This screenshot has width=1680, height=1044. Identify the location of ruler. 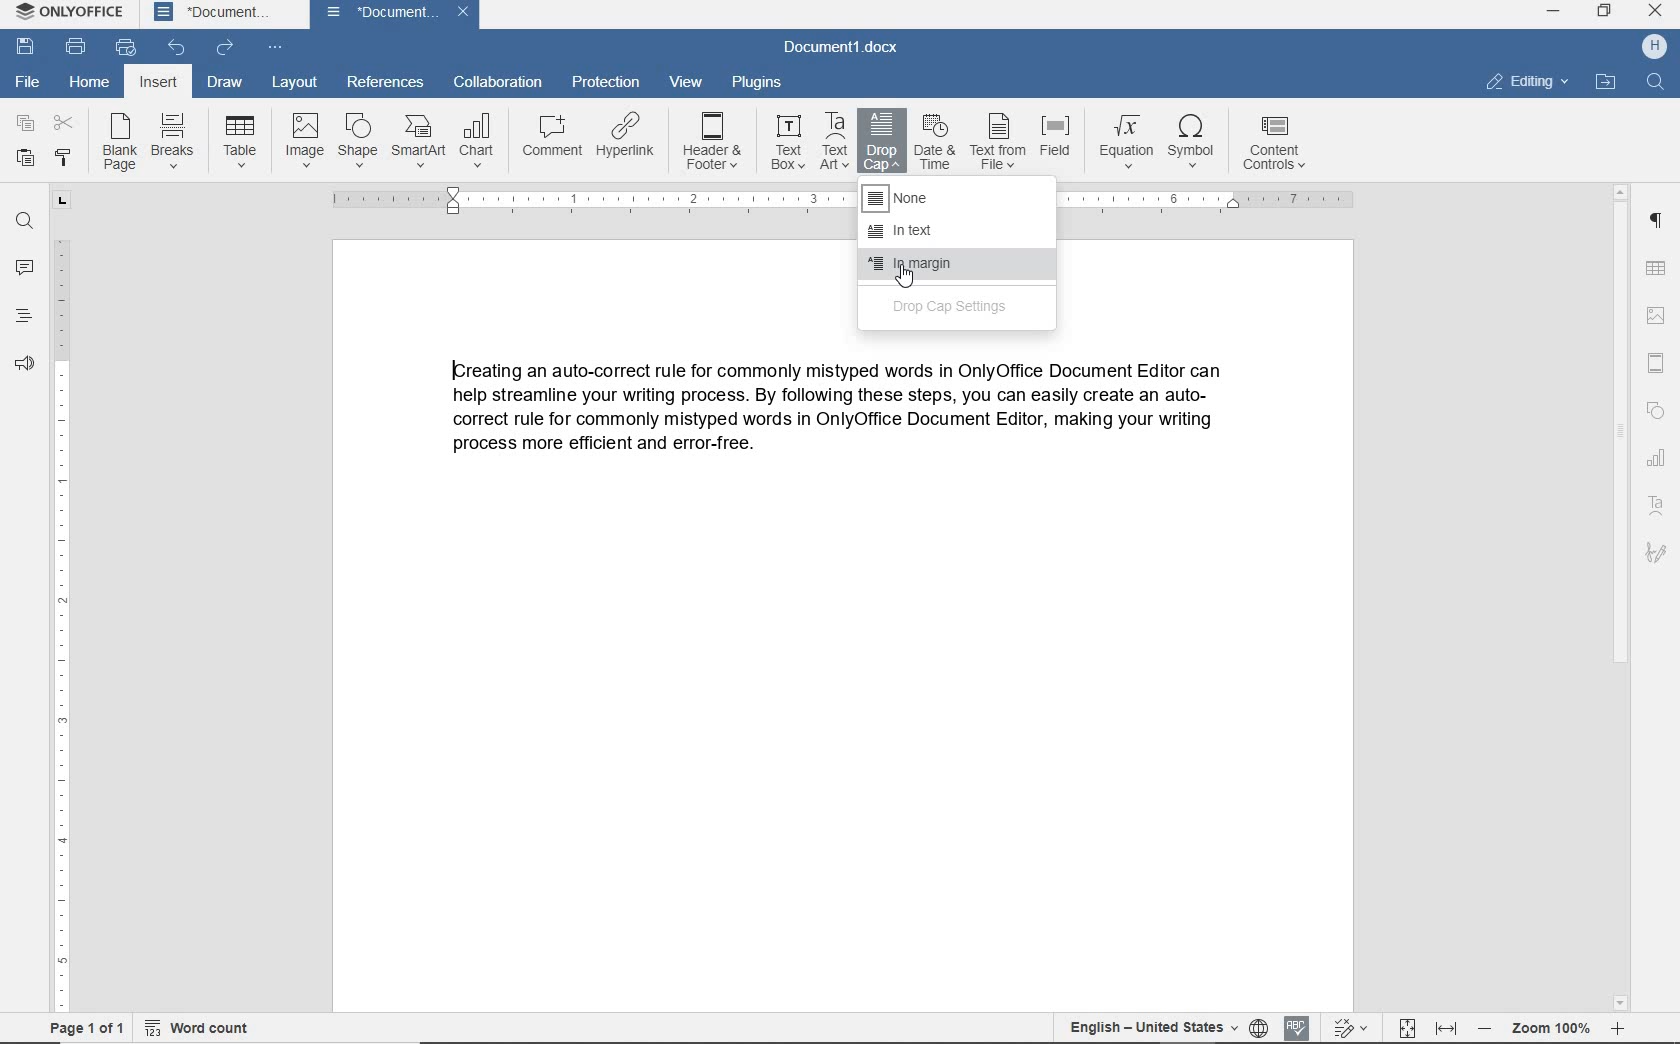
(59, 598).